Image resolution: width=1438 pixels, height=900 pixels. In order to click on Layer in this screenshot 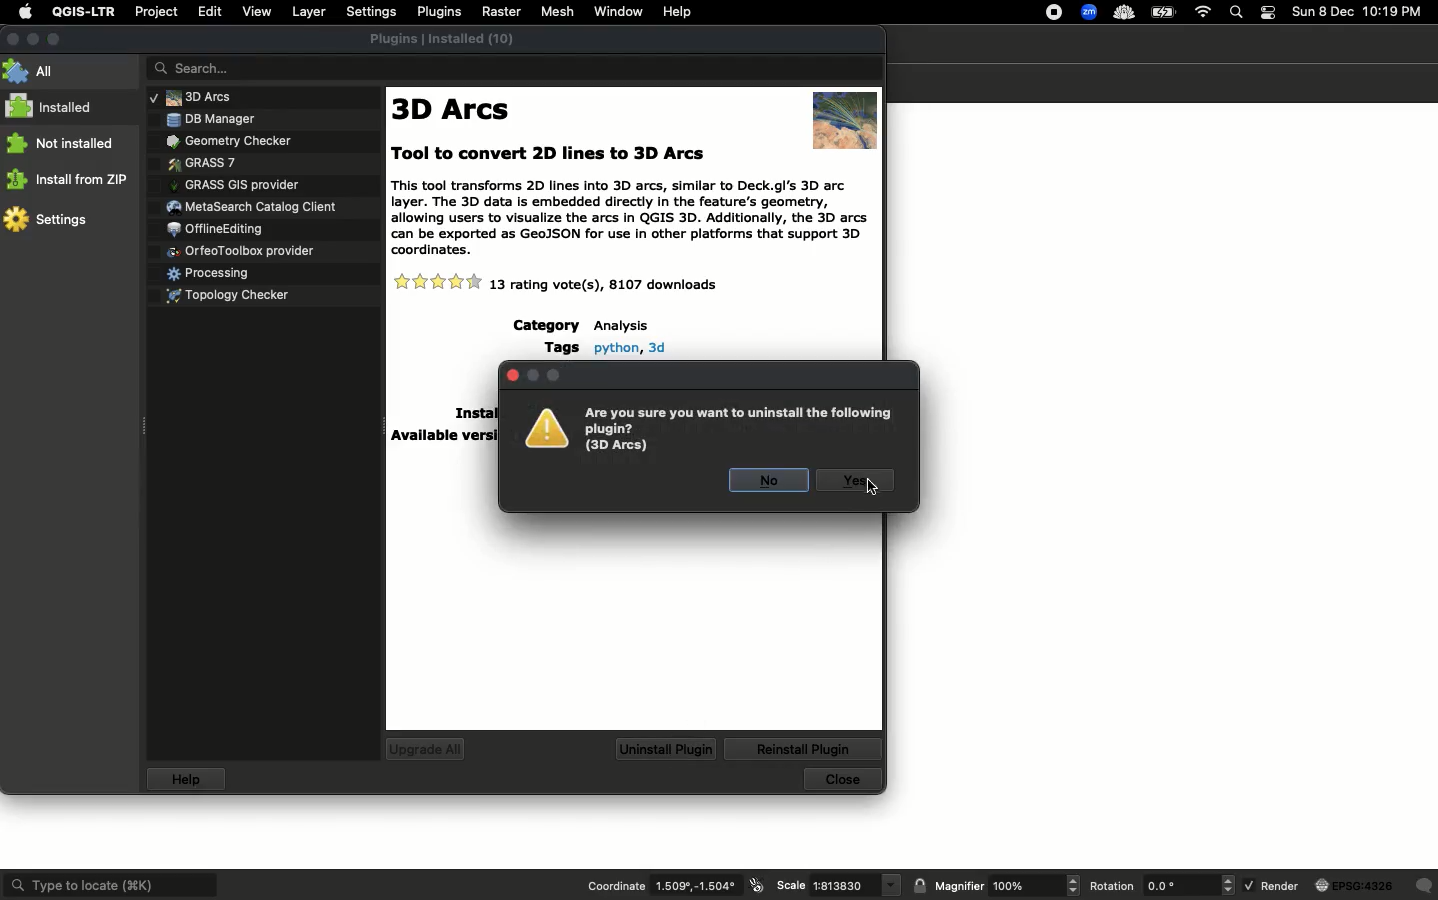, I will do `click(311, 11)`.